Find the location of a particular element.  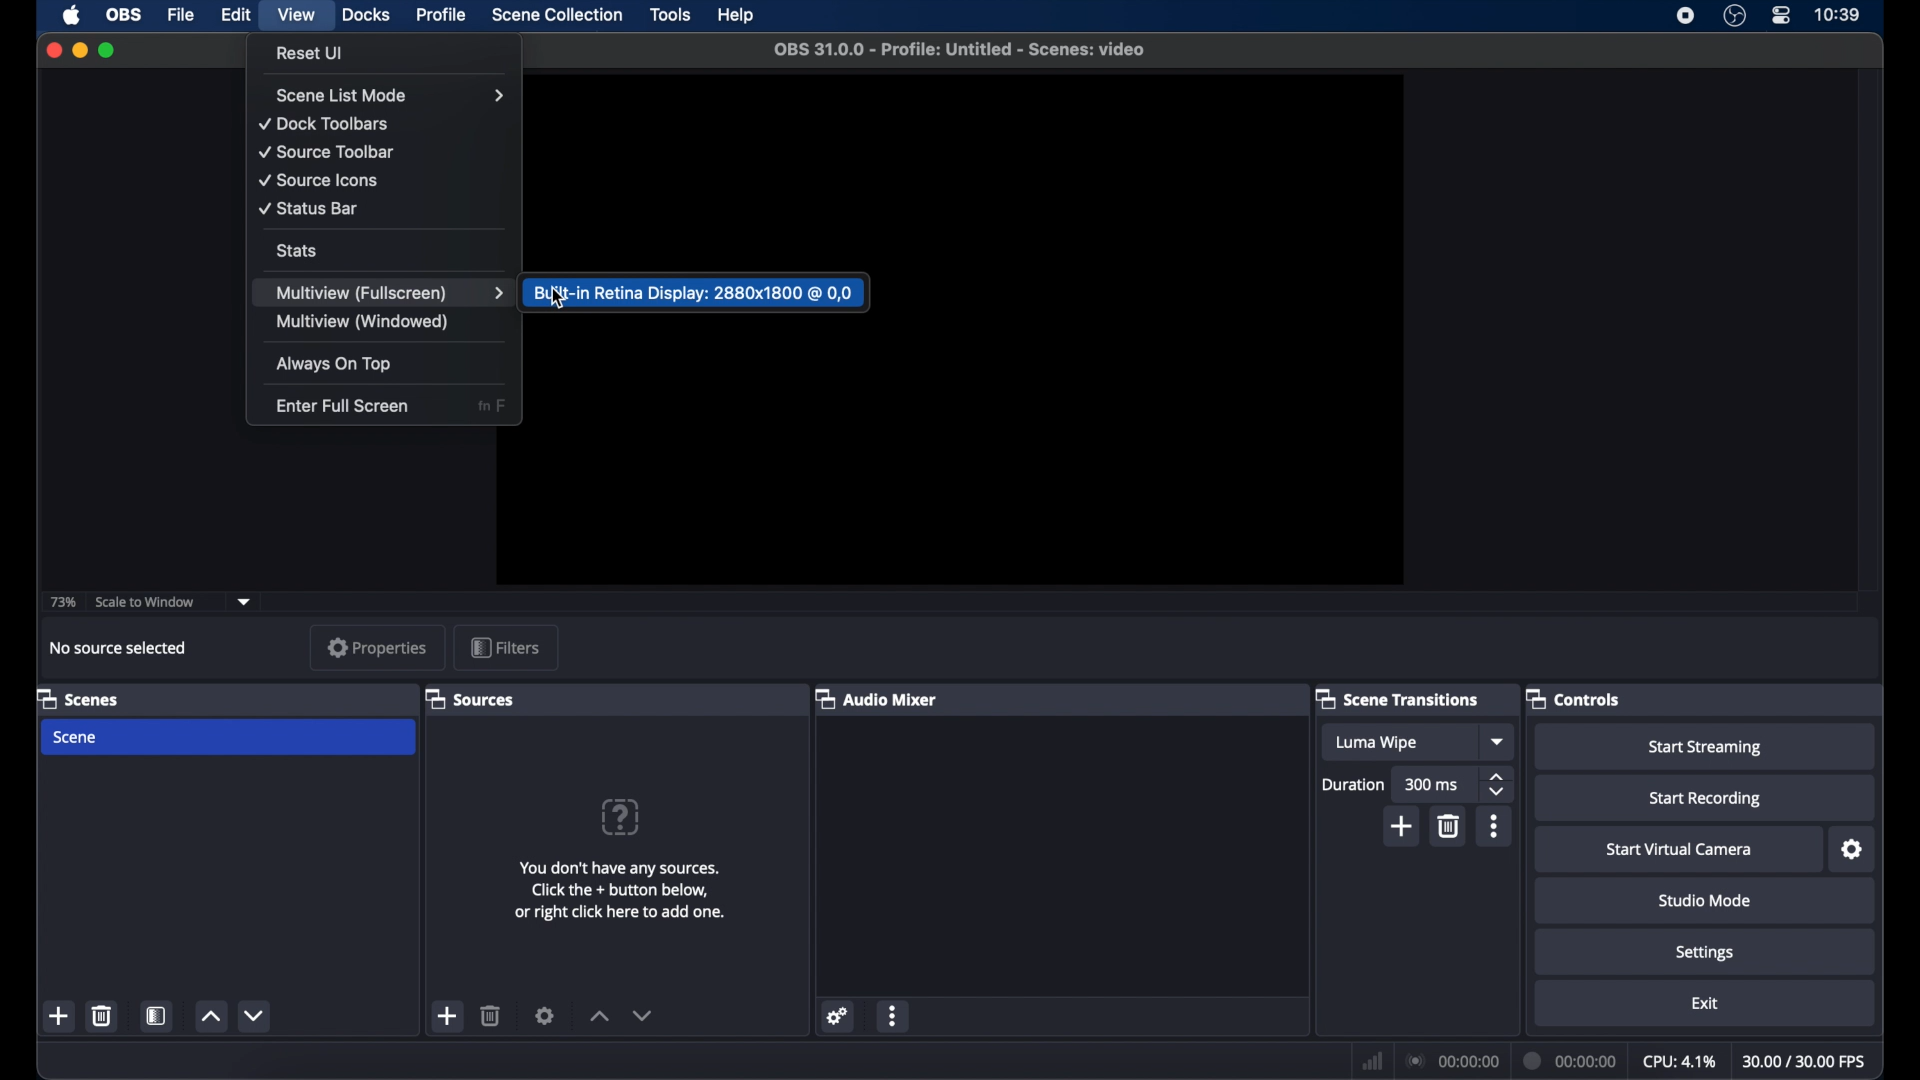

fn F is located at coordinates (494, 406).